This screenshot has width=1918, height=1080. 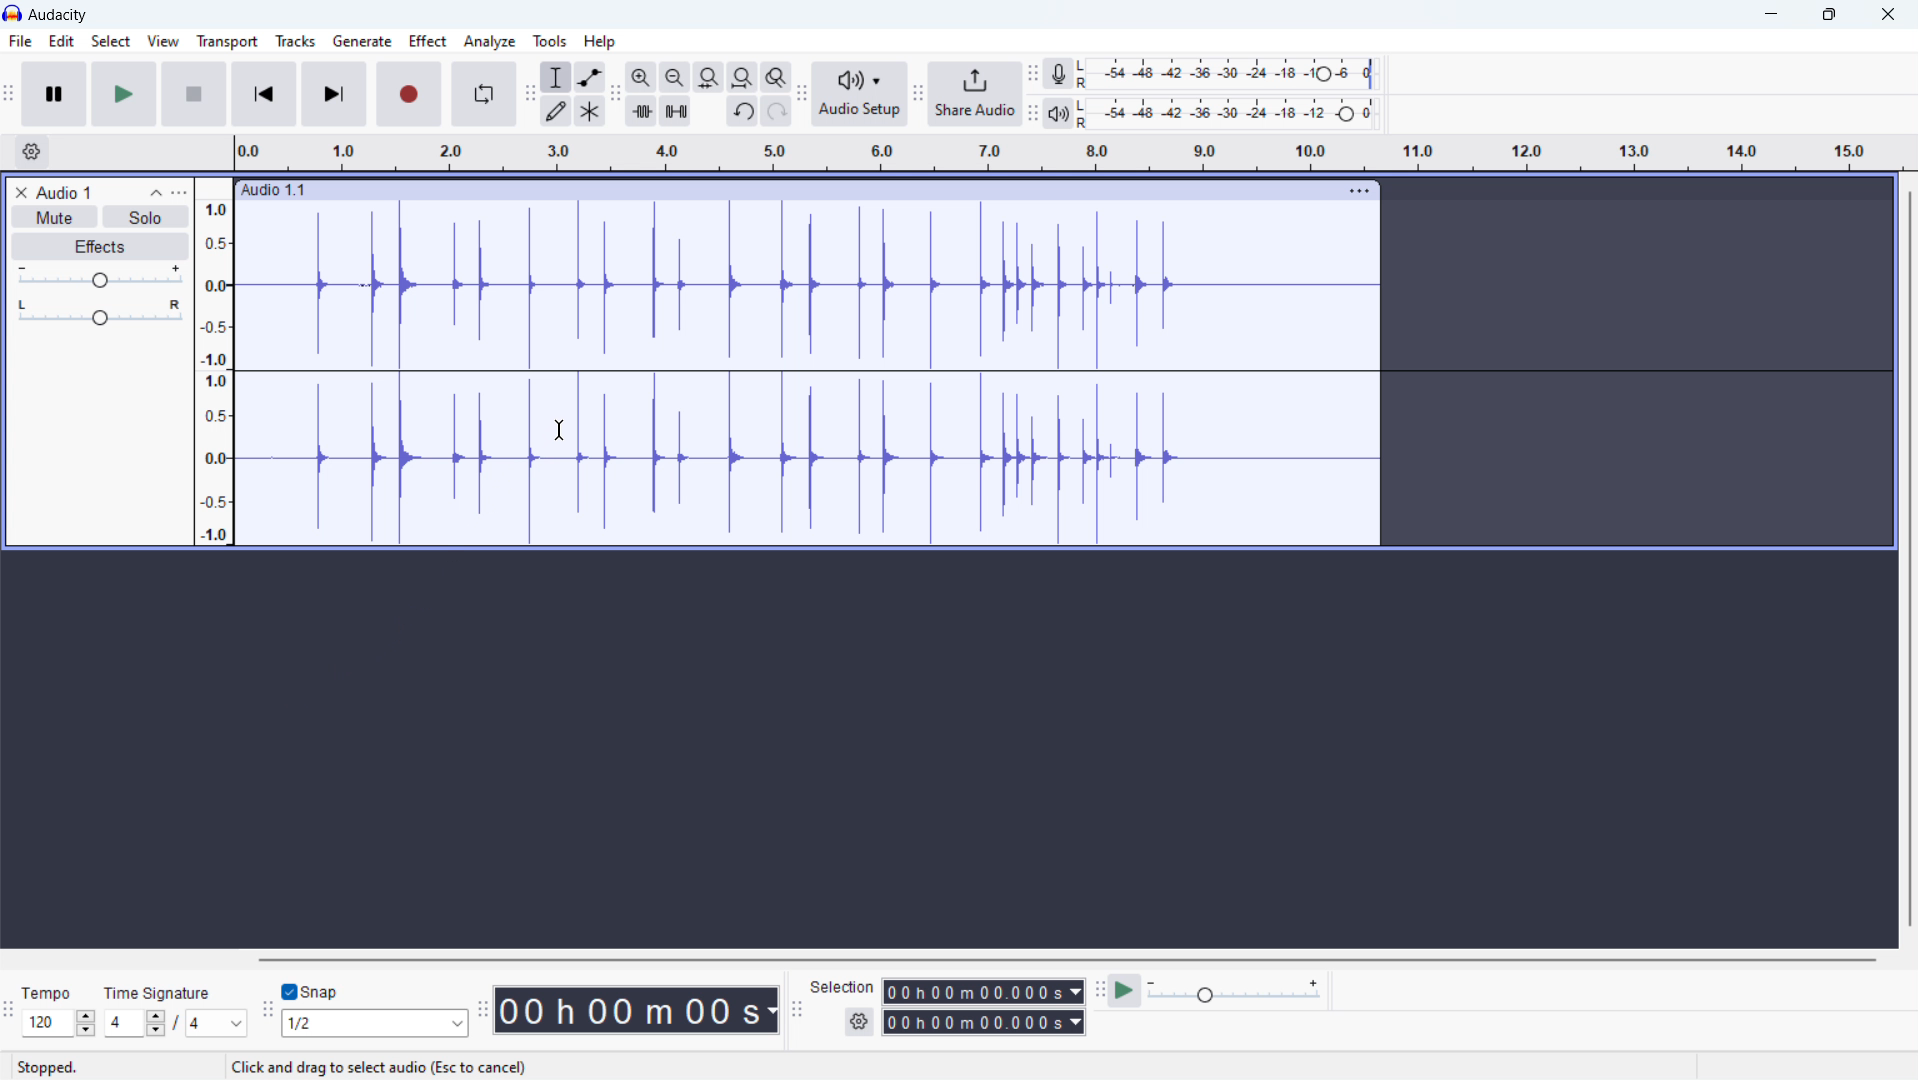 What do you see at coordinates (675, 77) in the screenshot?
I see `zoom out` at bounding box center [675, 77].